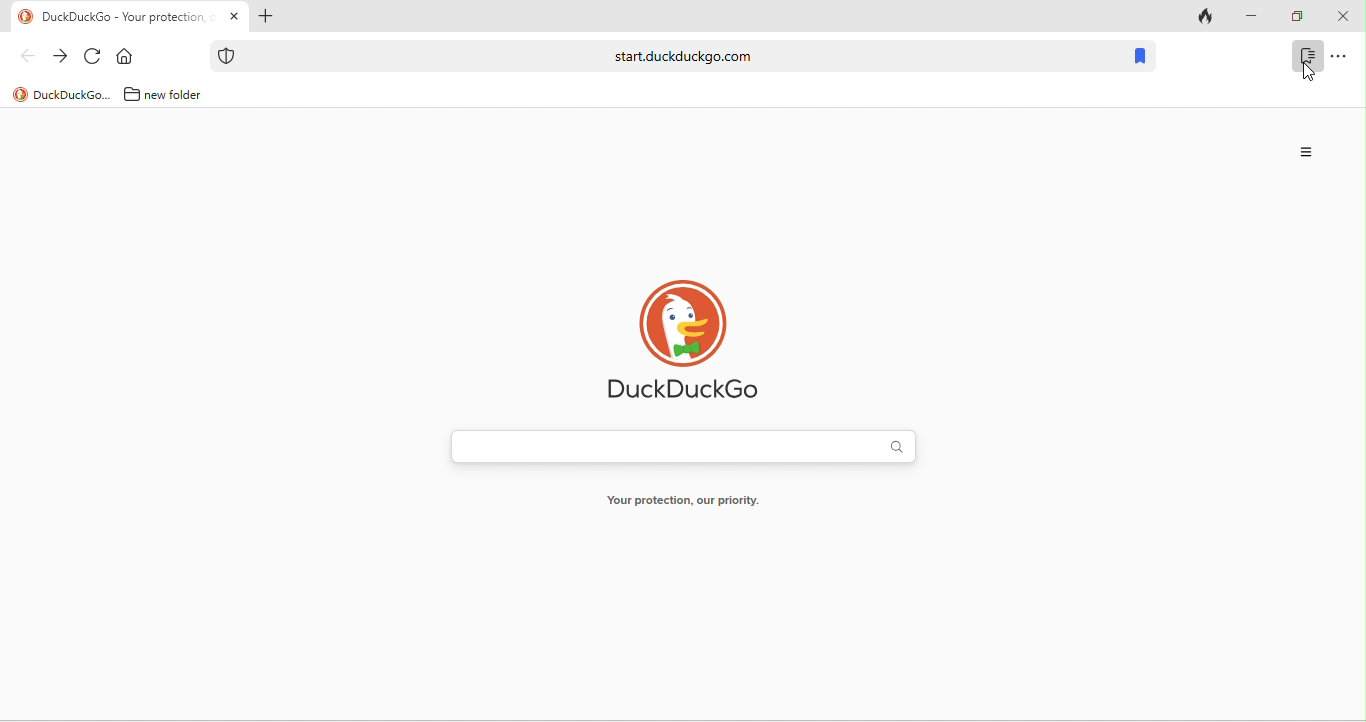 This screenshot has height=722, width=1366. What do you see at coordinates (1252, 17) in the screenshot?
I see `minimize` at bounding box center [1252, 17].